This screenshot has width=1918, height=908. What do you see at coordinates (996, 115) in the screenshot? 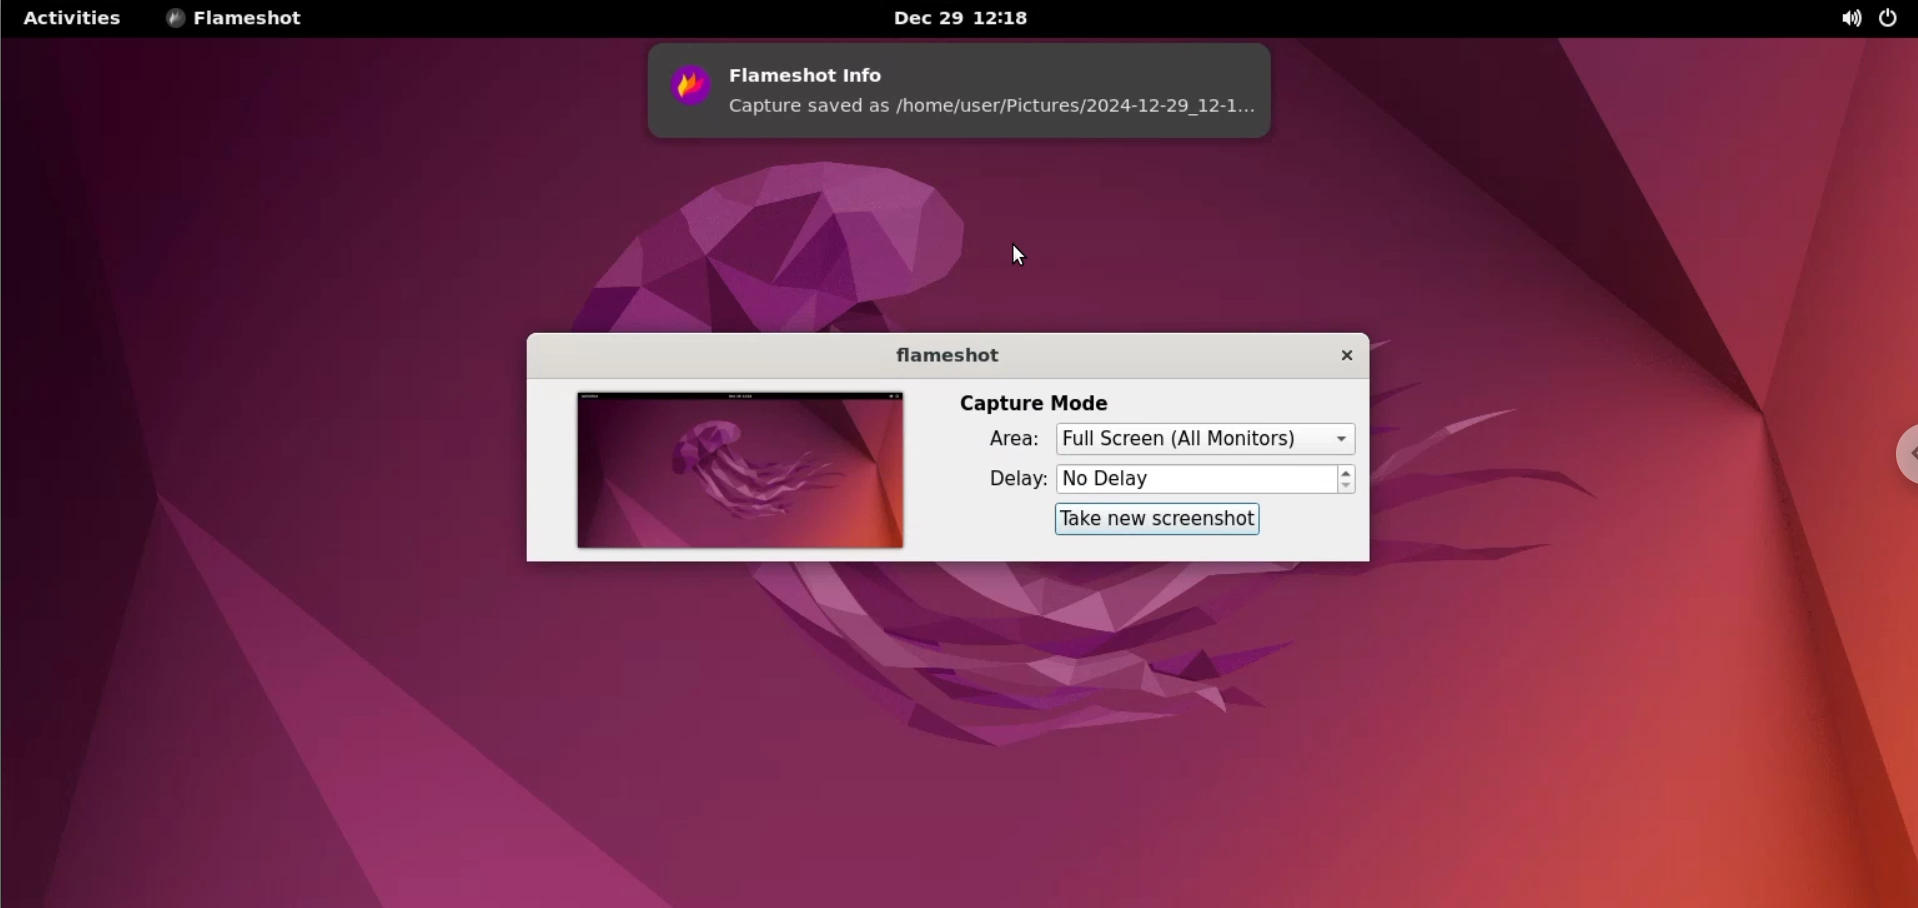
I see `capture saved as /home/user/pictures/2024-12-29` at bounding box center [996, 115].